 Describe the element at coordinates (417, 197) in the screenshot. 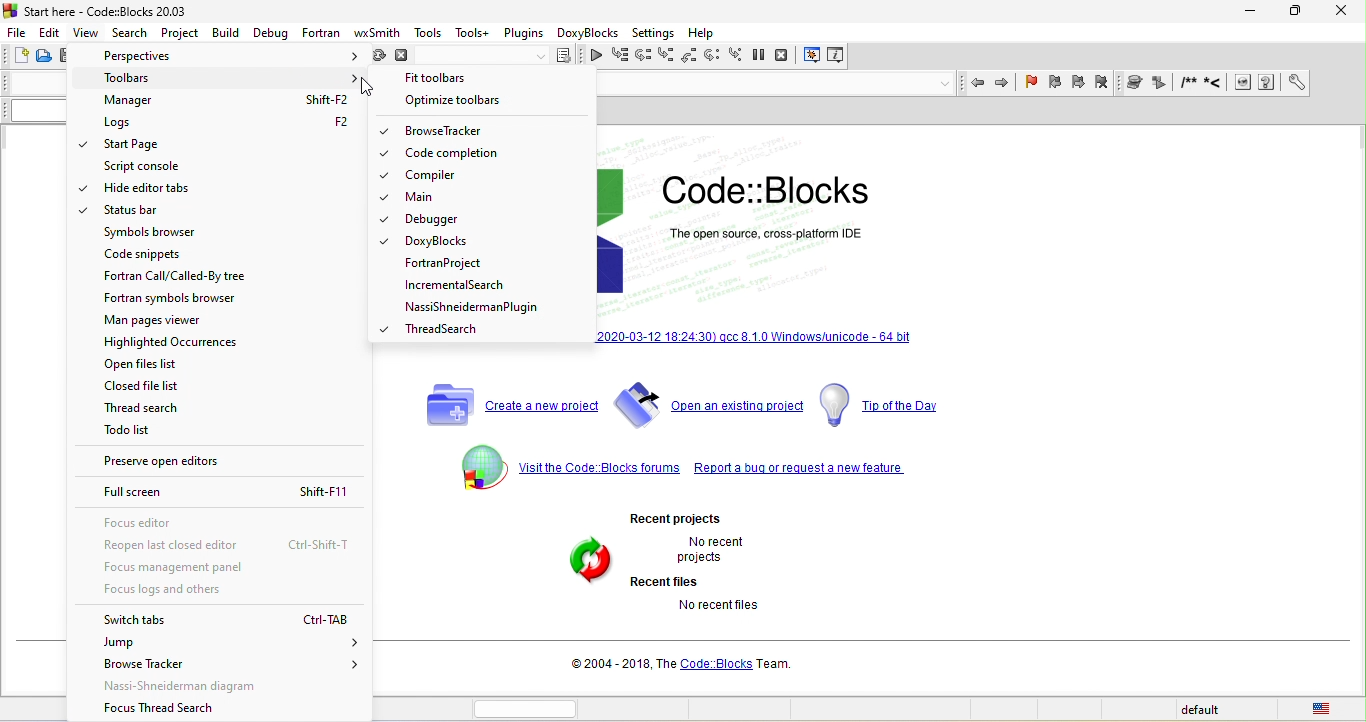

I see `main` at that location.